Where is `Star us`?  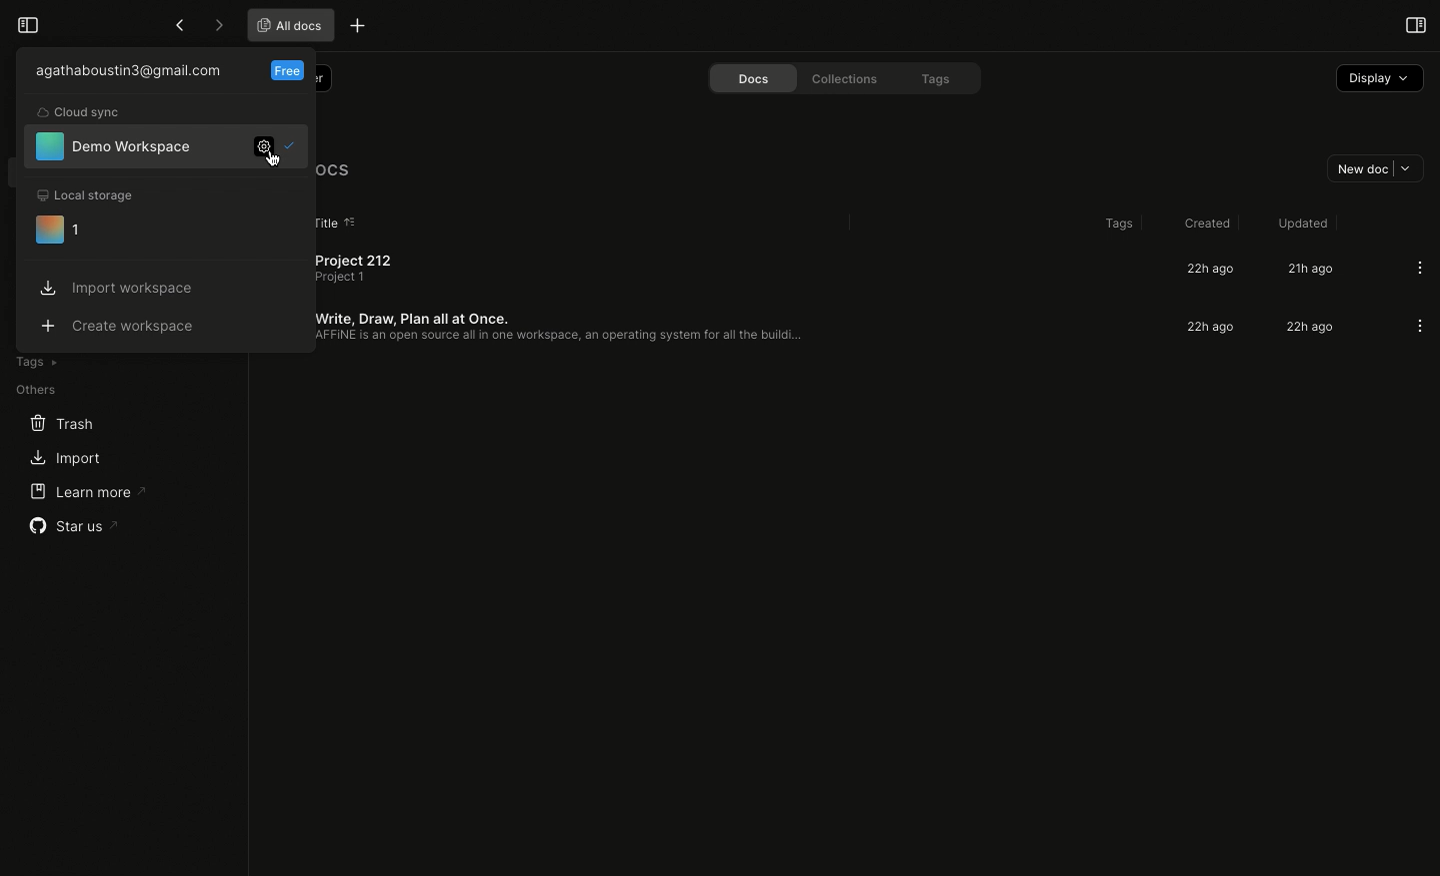
Star us is located at coordinates (76, 526).